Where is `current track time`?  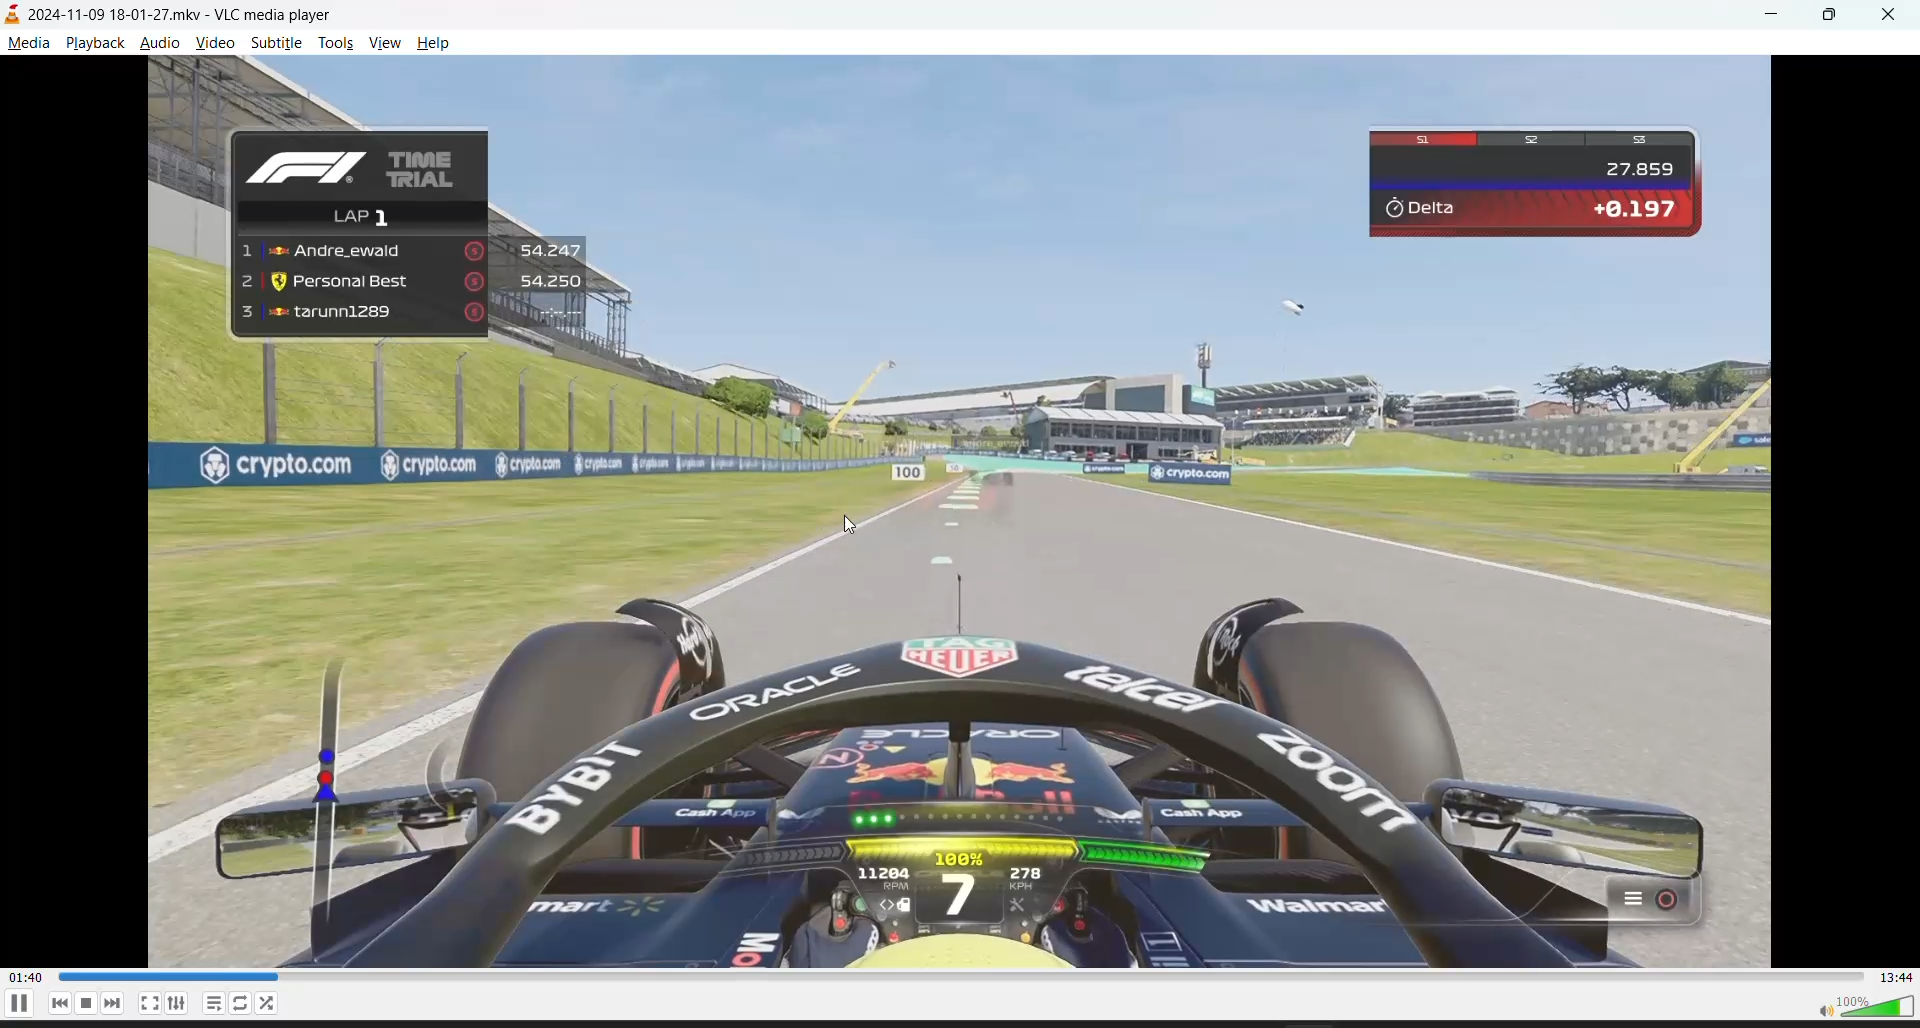
current track time is located at coordinates (26, 977).